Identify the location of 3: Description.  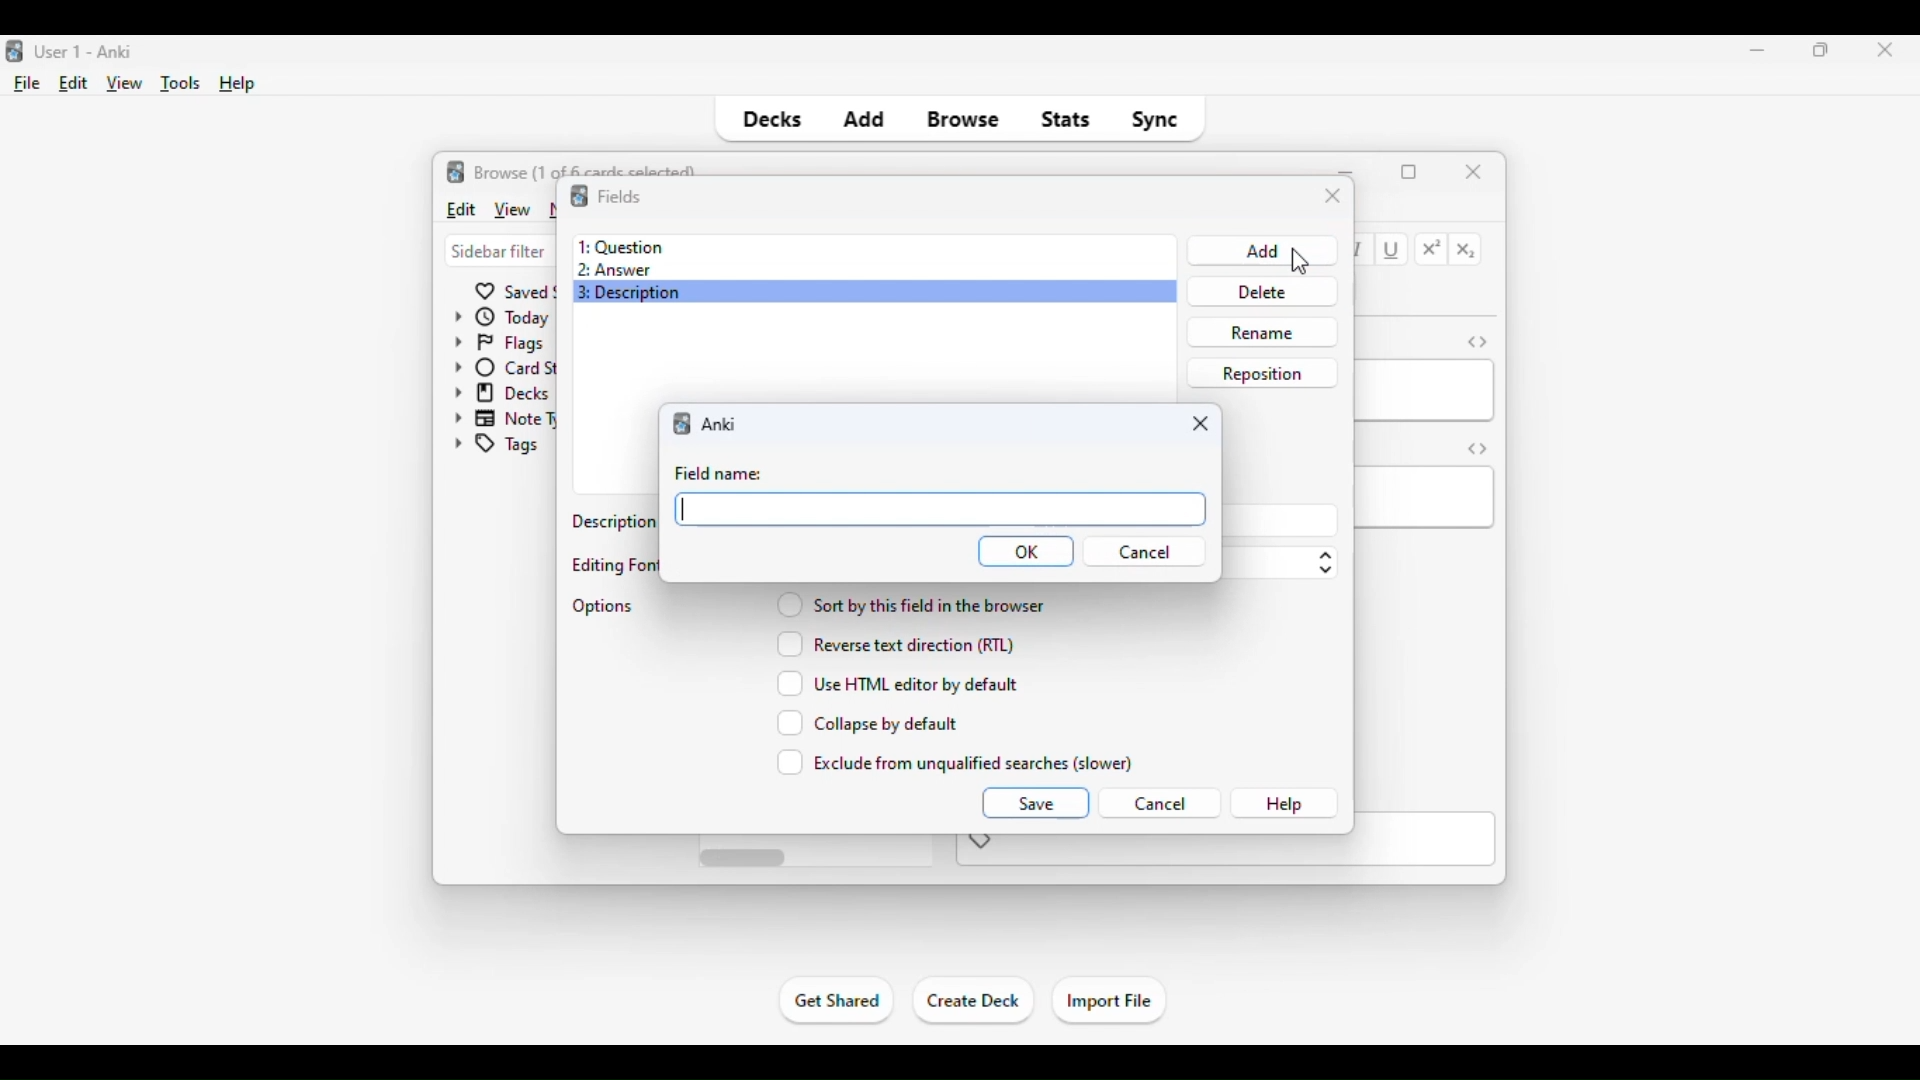
(637, 292).